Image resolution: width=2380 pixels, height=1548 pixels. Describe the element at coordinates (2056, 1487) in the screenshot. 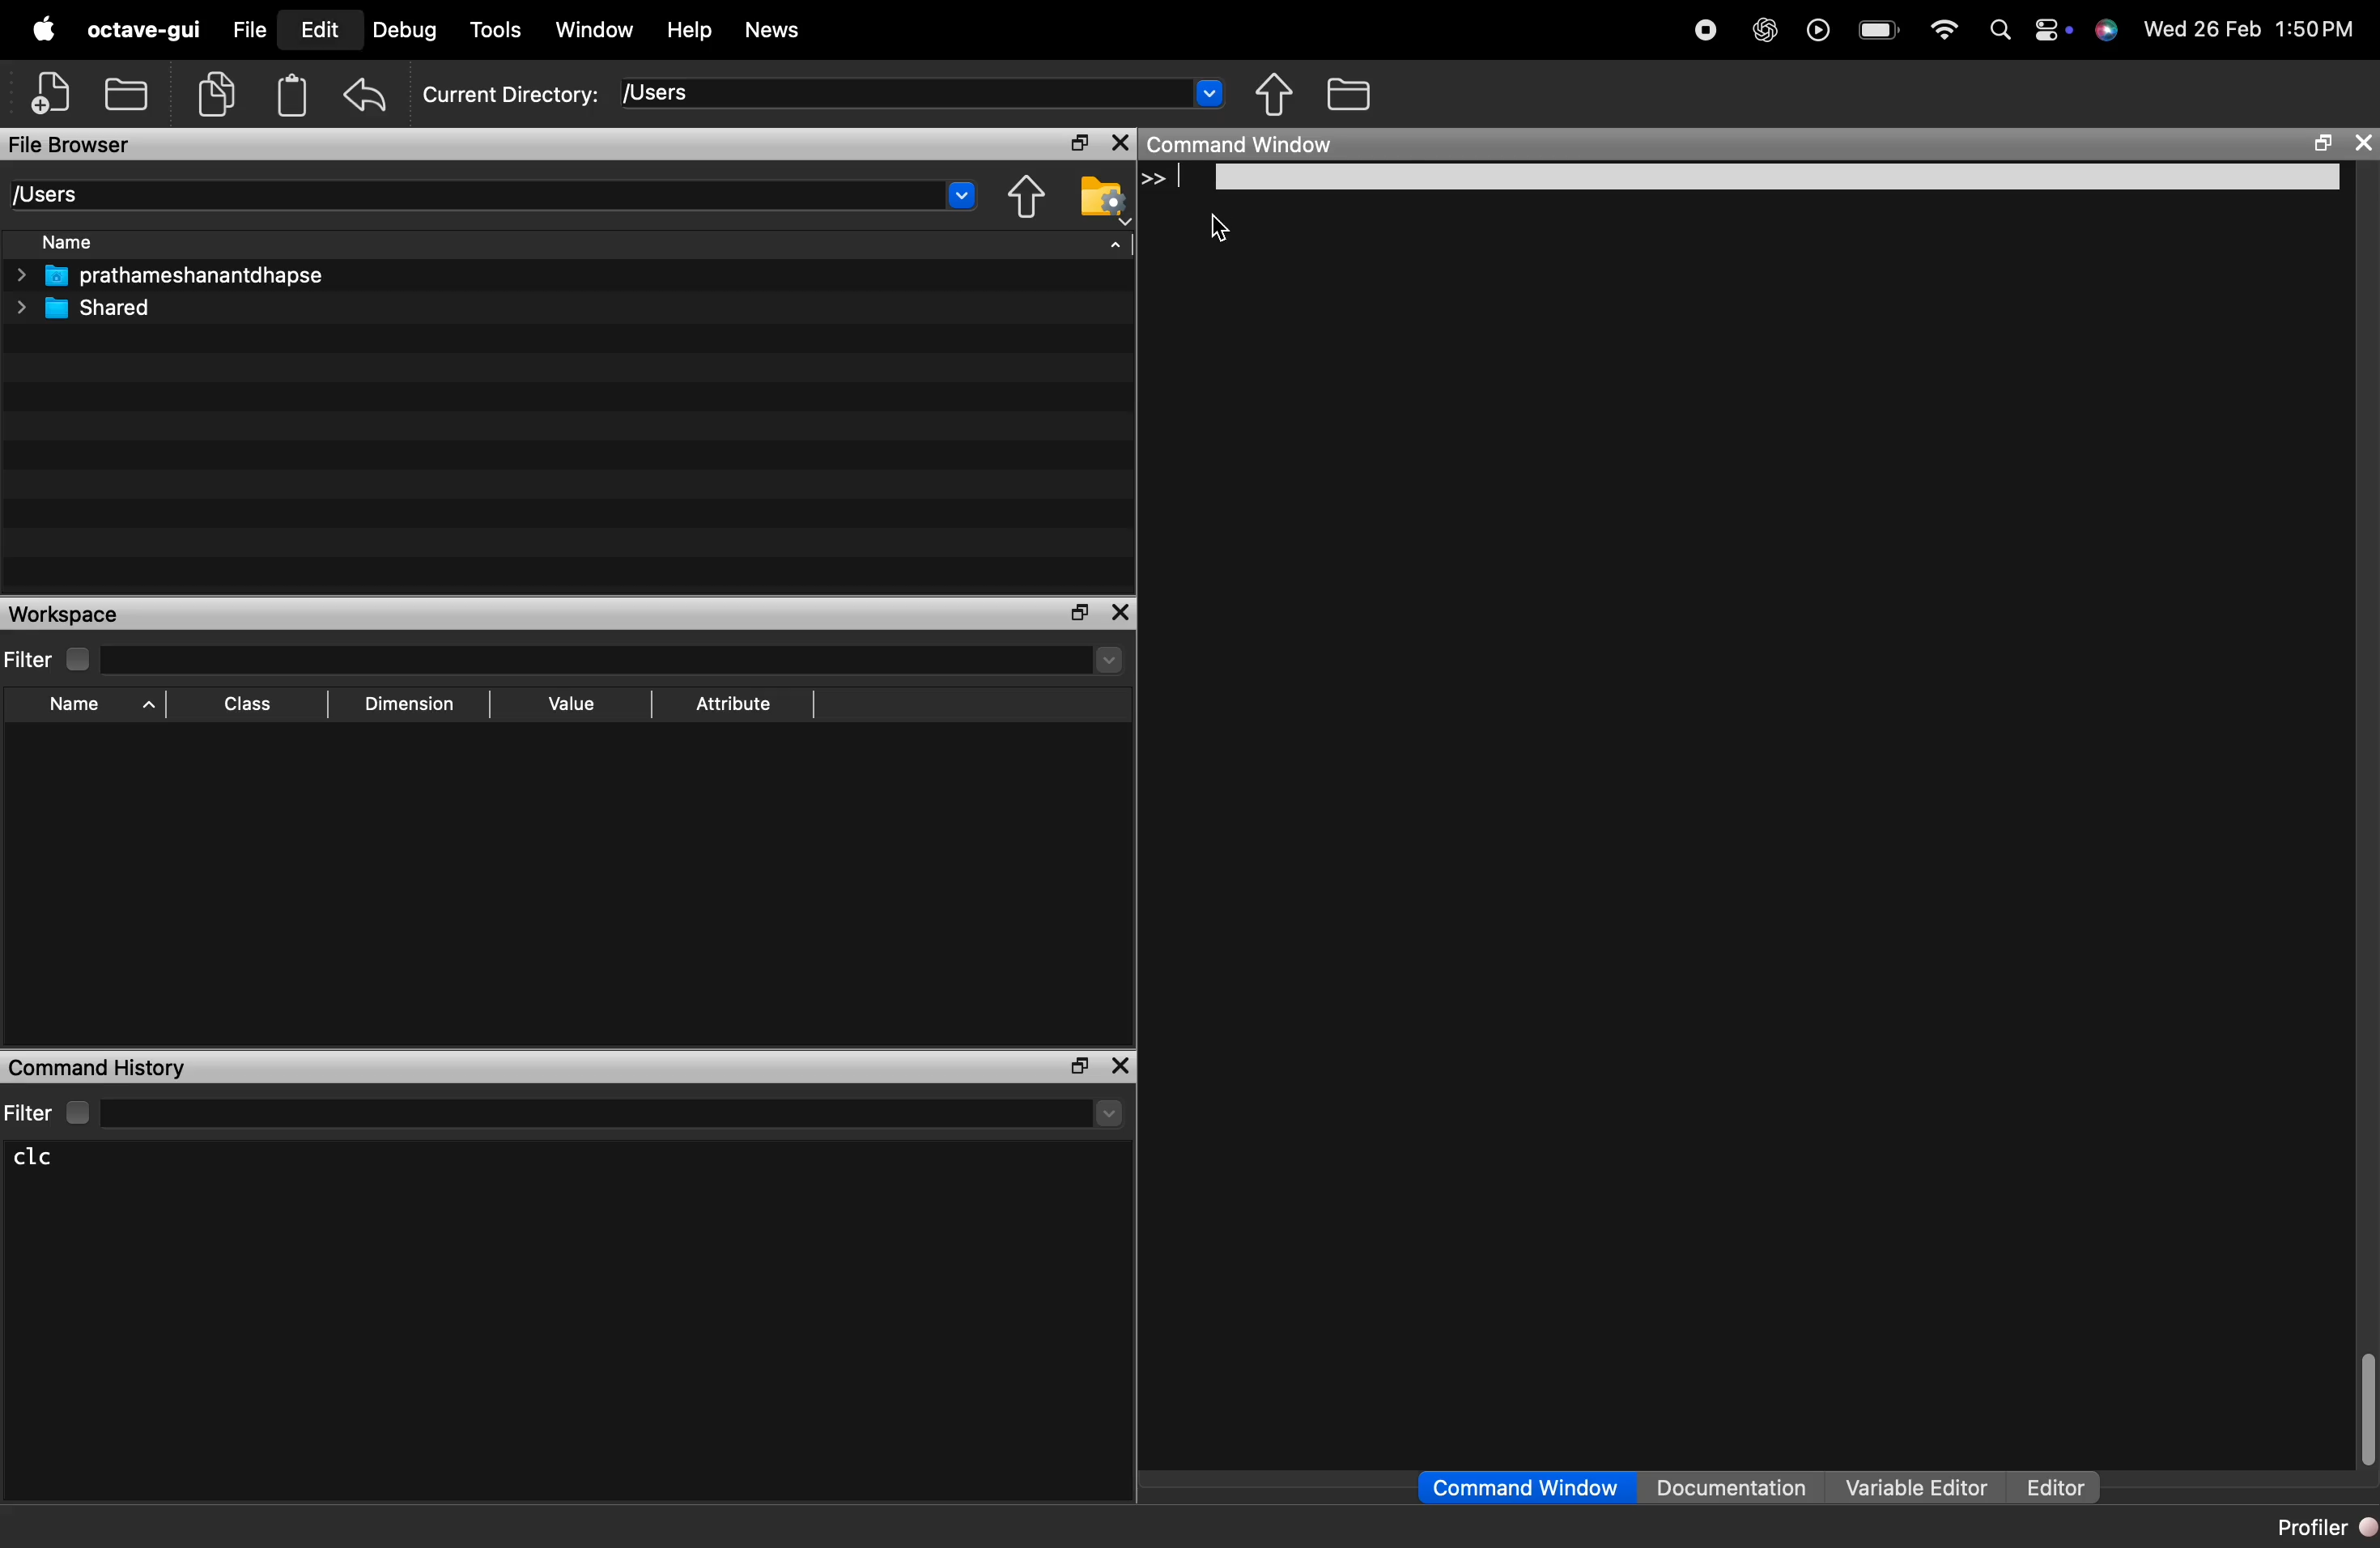

I see `Editor` at that location.